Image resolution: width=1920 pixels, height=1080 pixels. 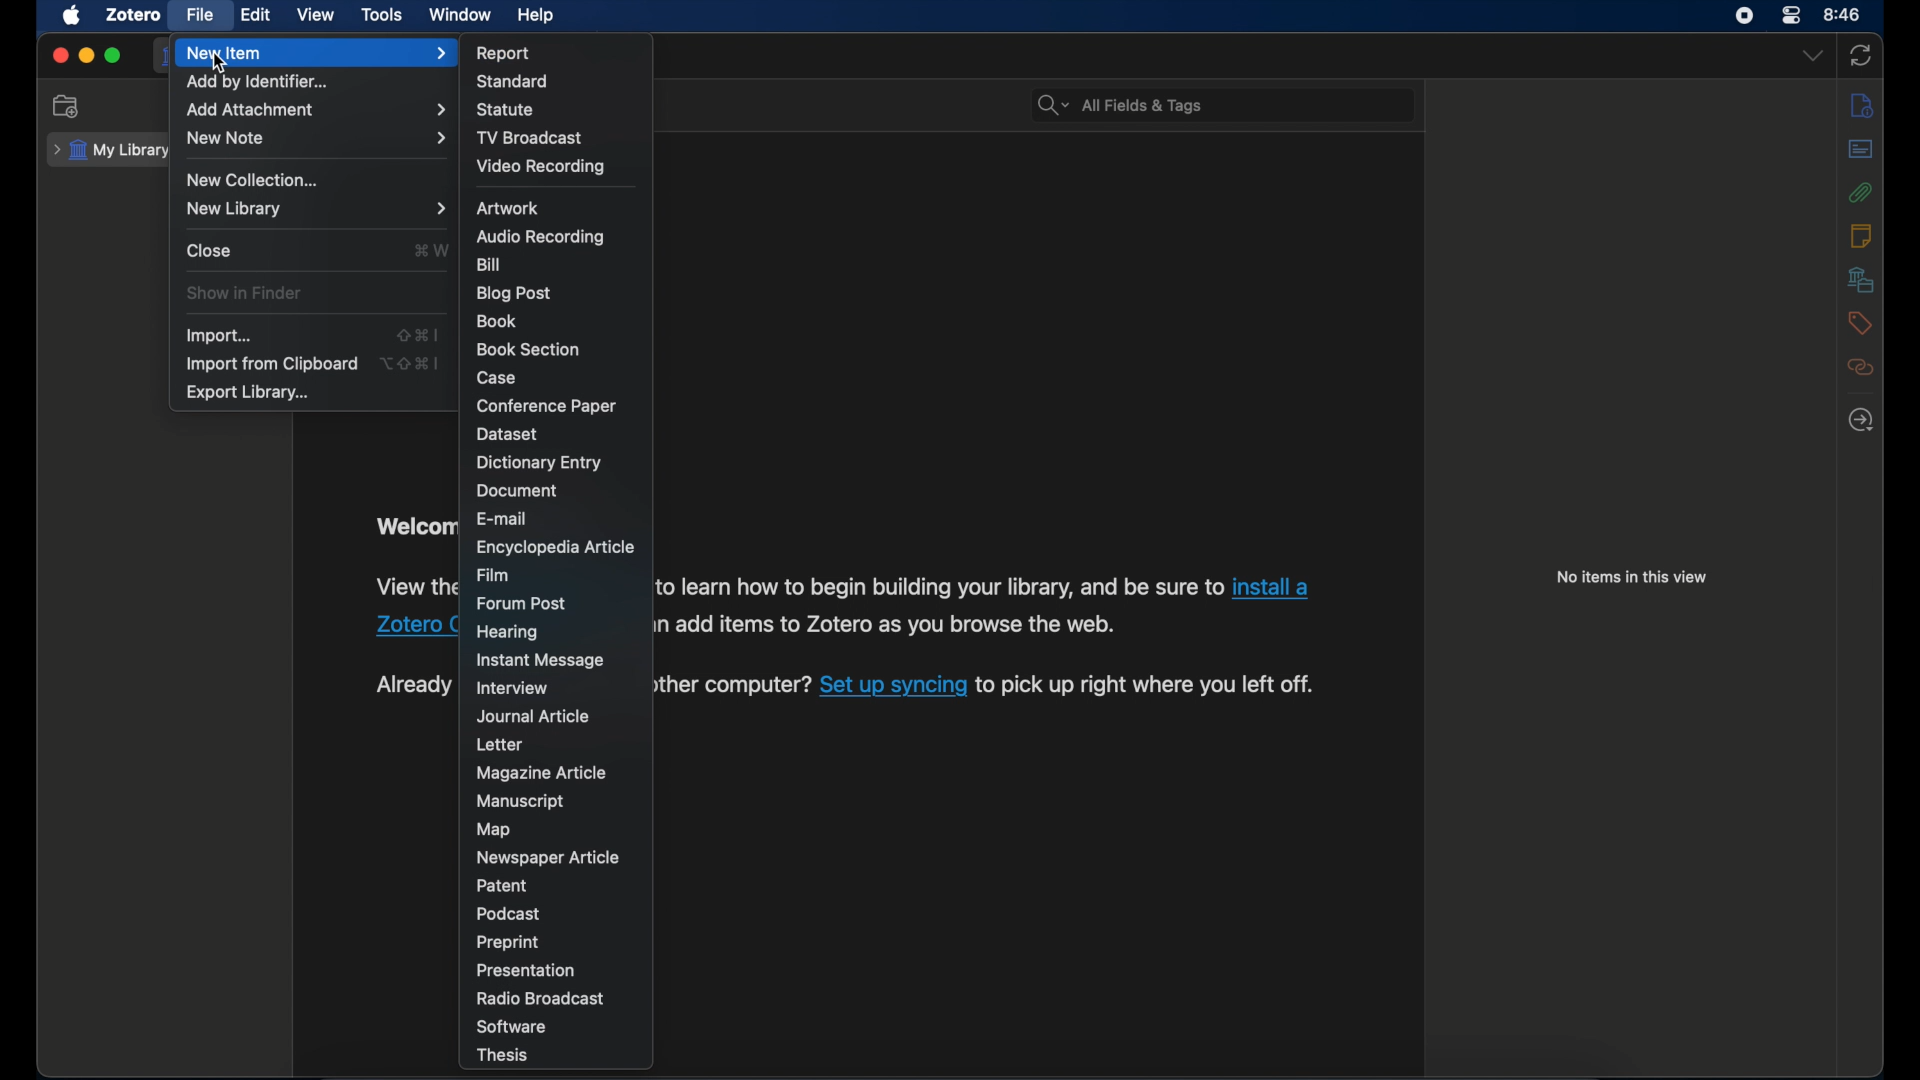 What do you see at coordinates (540, 165) in the screenshot?
I see `video recording` at bounding box center [540, 165].